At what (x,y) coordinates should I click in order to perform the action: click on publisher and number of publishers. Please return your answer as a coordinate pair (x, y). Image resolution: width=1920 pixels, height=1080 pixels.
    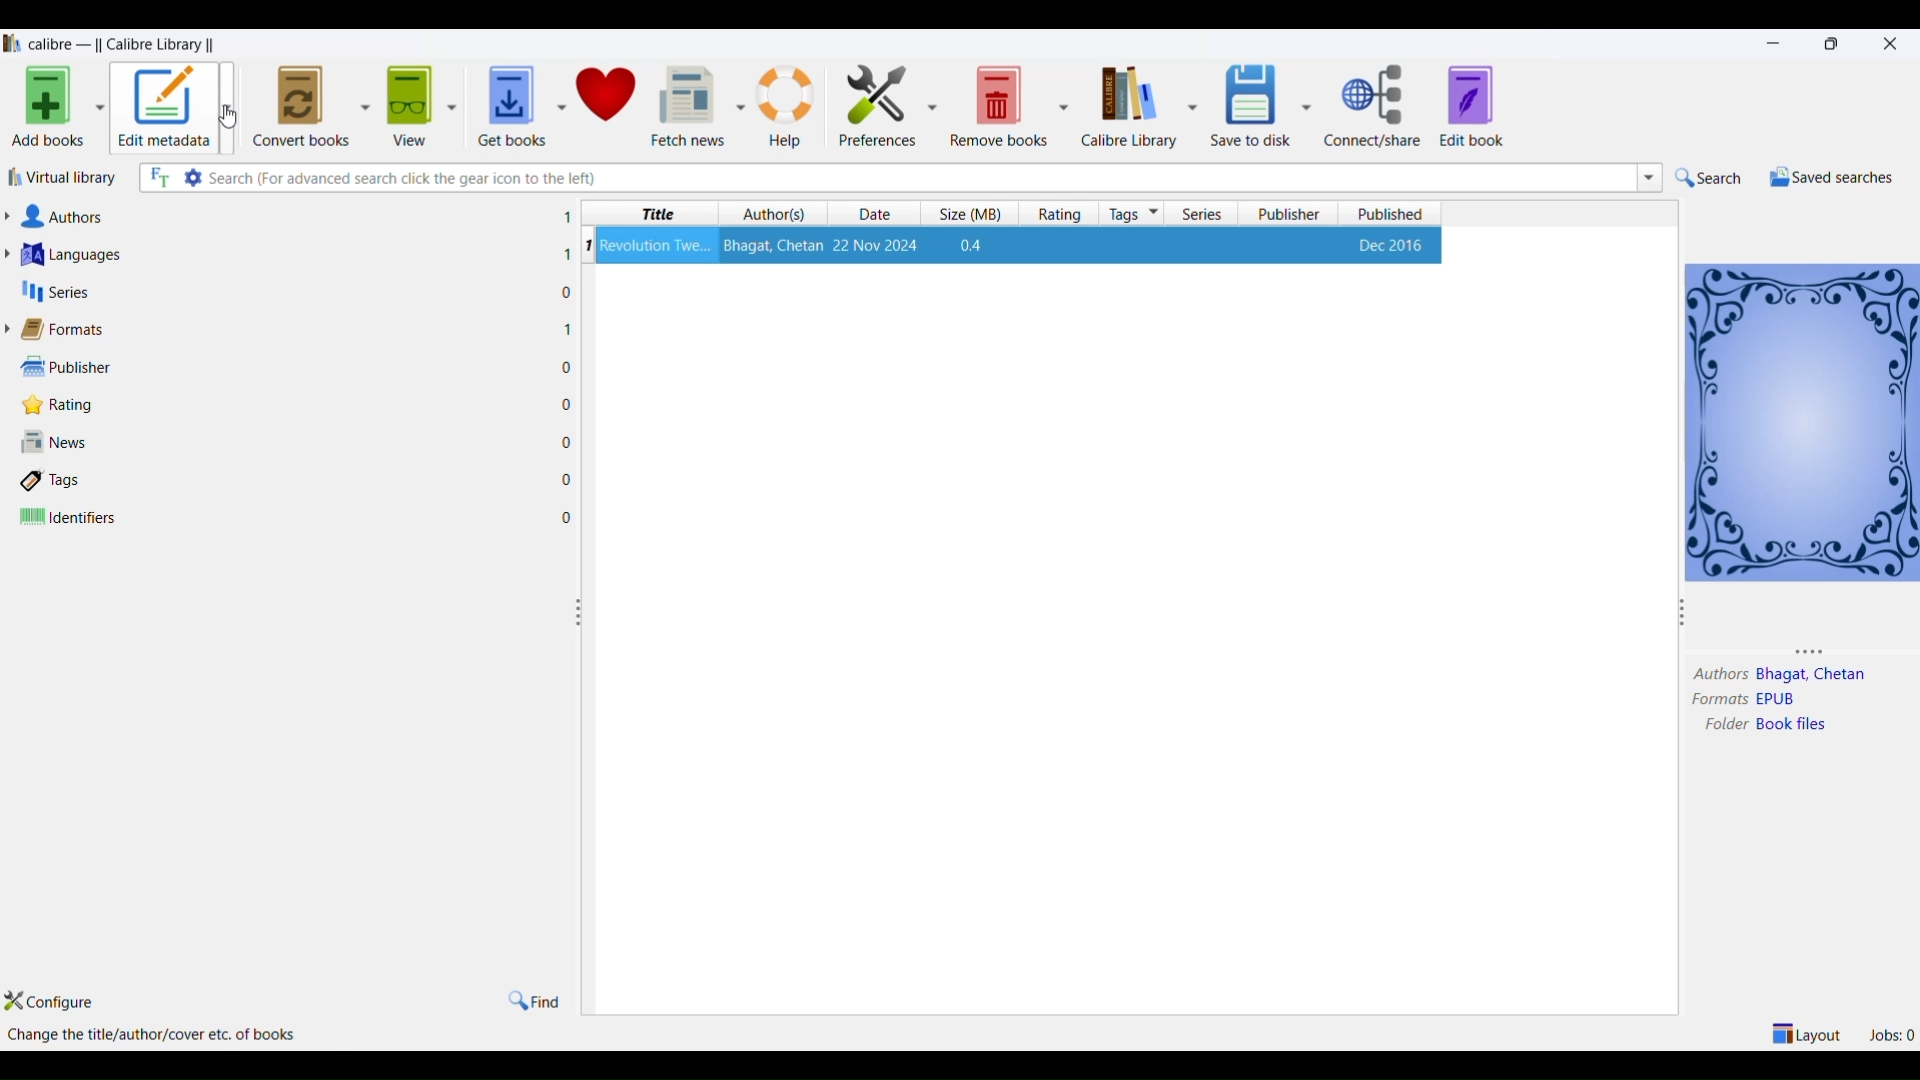
    Looking at the image, I should click on (68, 366).